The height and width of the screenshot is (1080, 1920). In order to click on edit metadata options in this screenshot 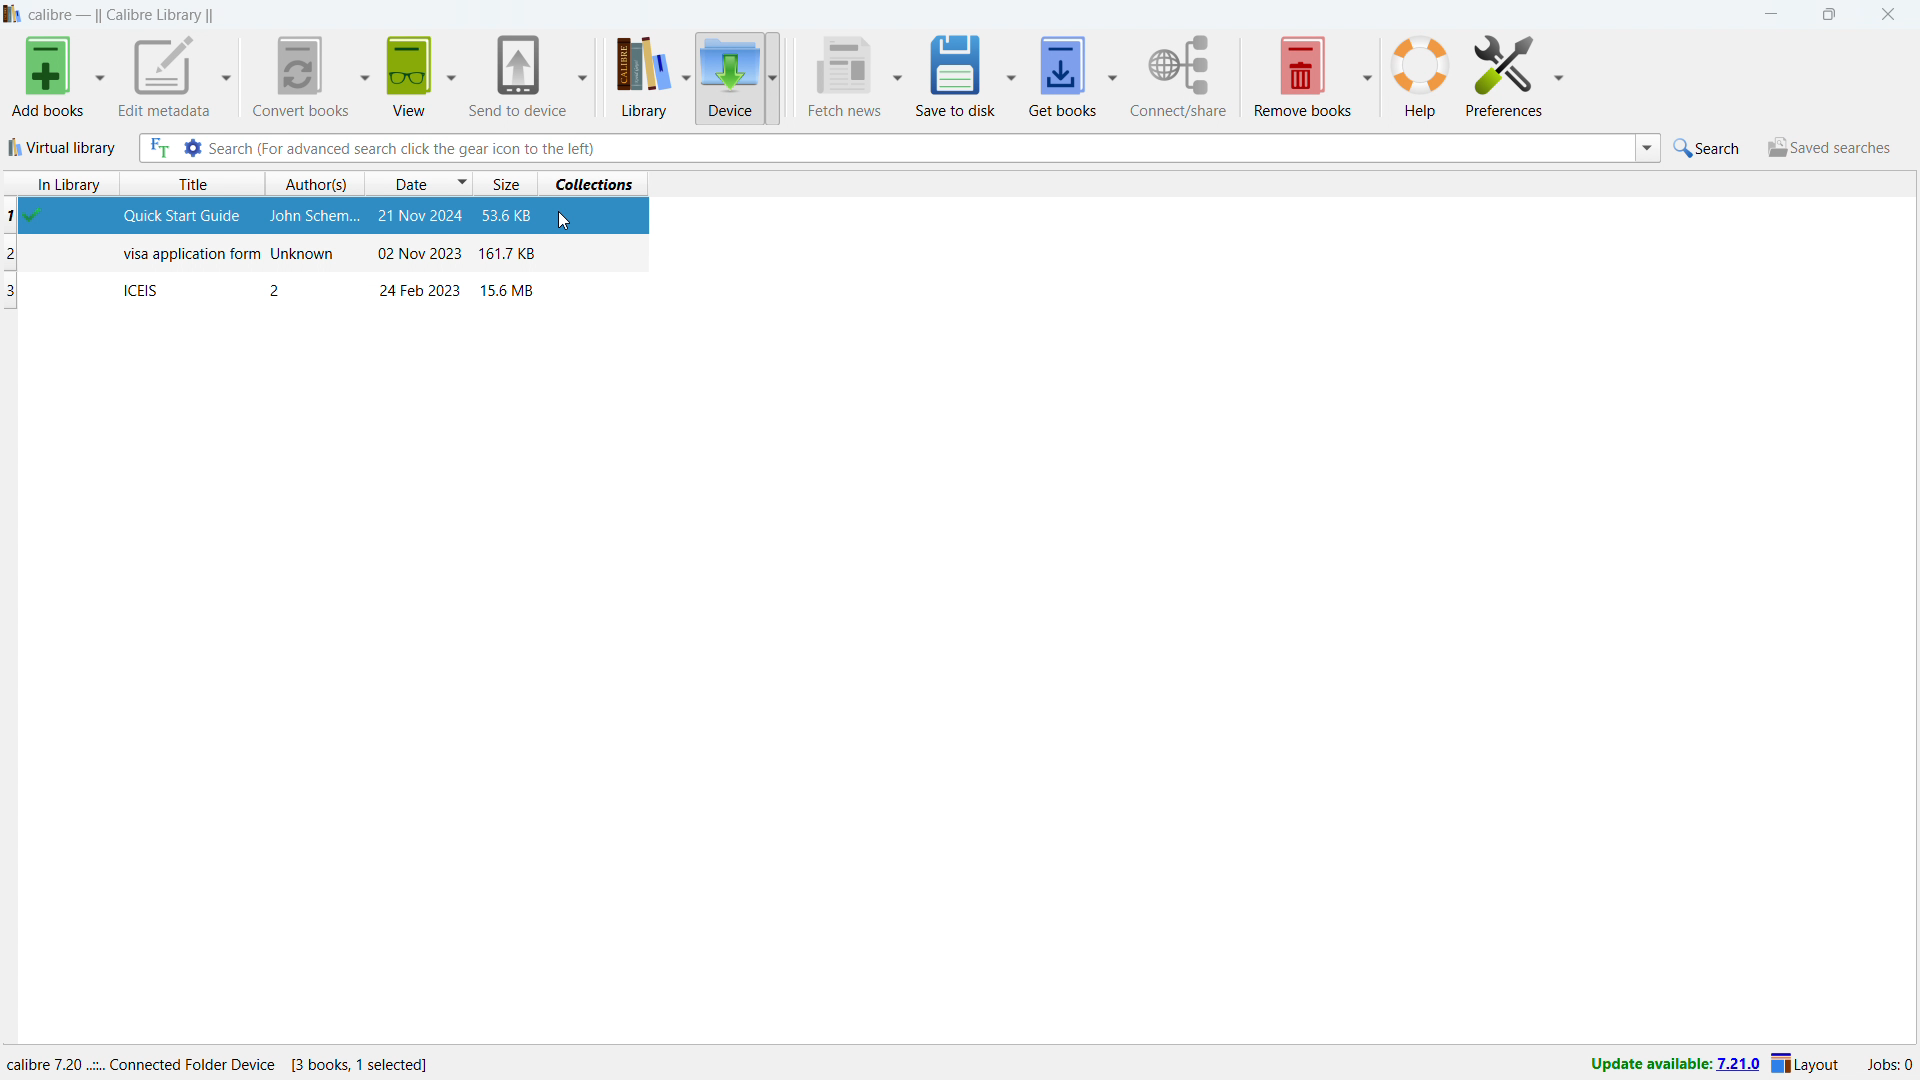, I will do `click(227, 79)`.